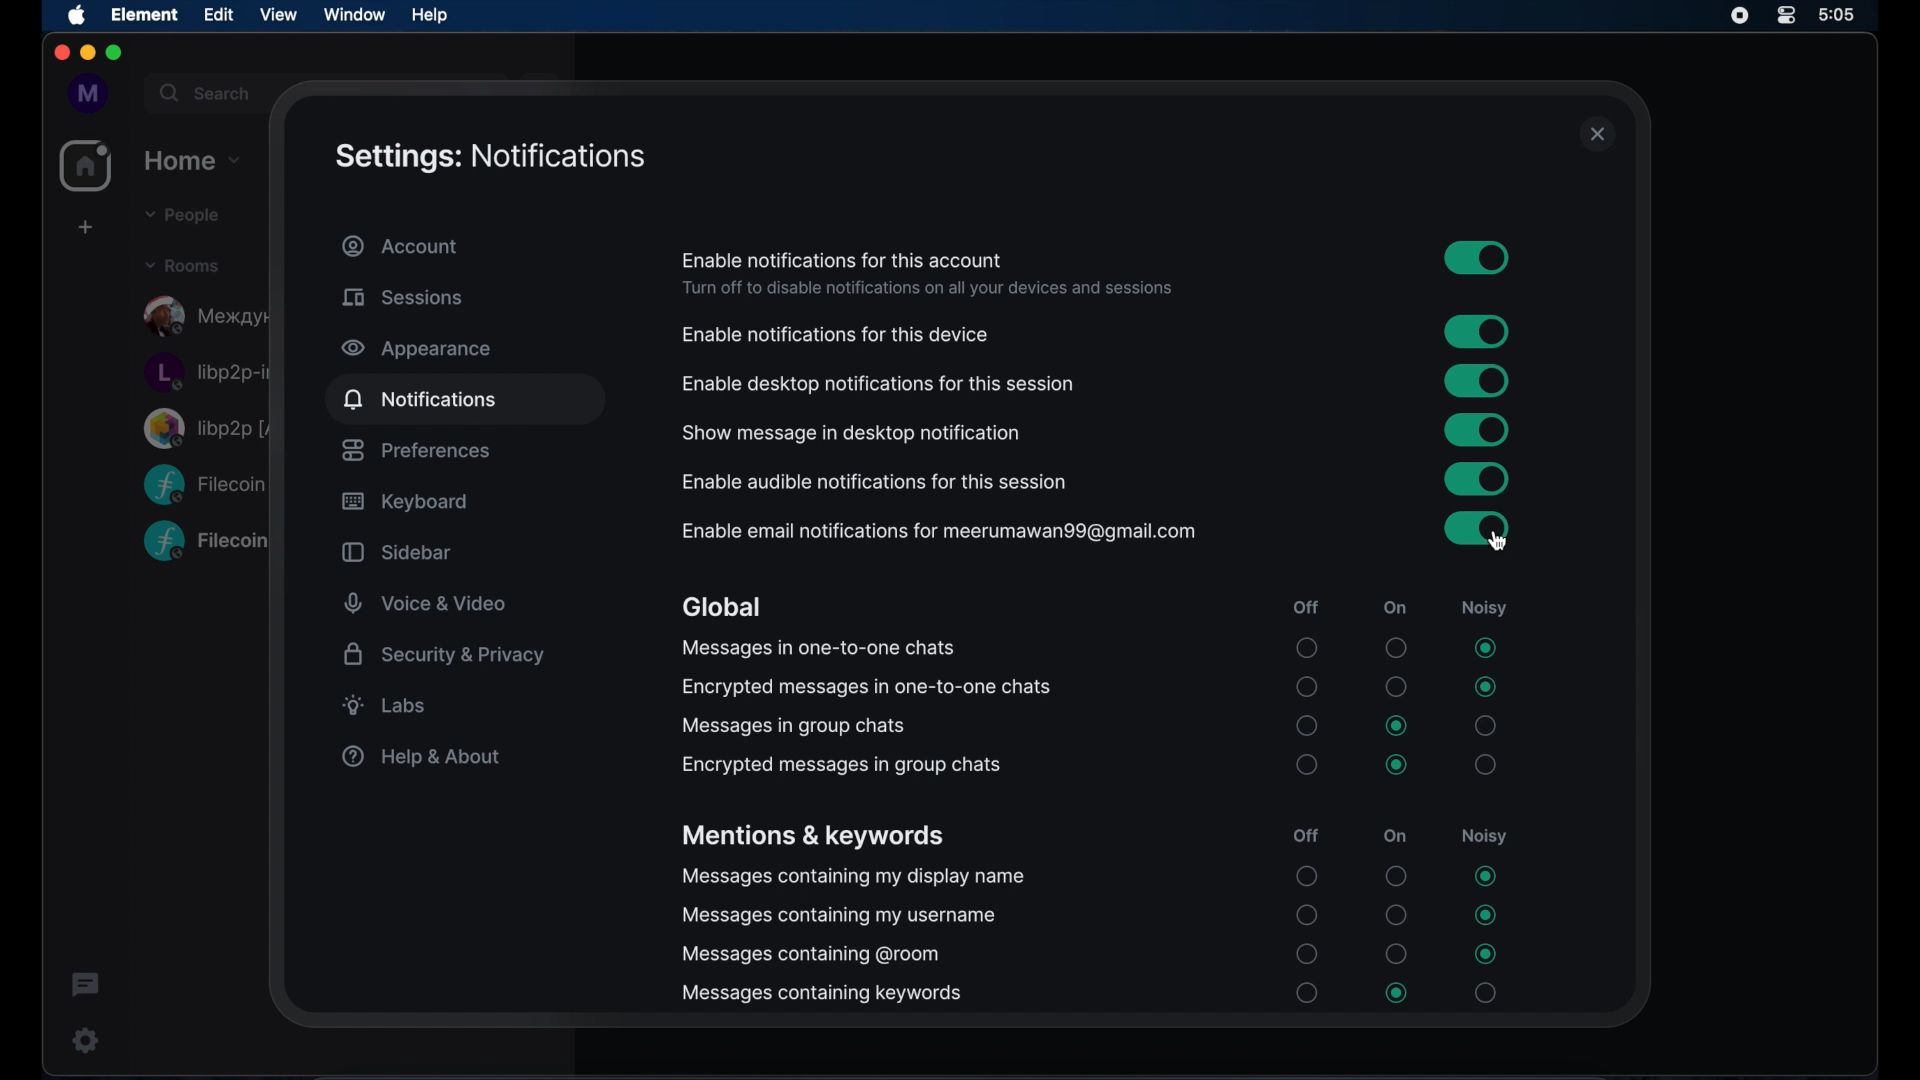 This screenshot has height=1080, width=1920. What do you see at coordinates (1307, 992) in the screenshot?
I see `radio button` at bounding box center [1307, 992].